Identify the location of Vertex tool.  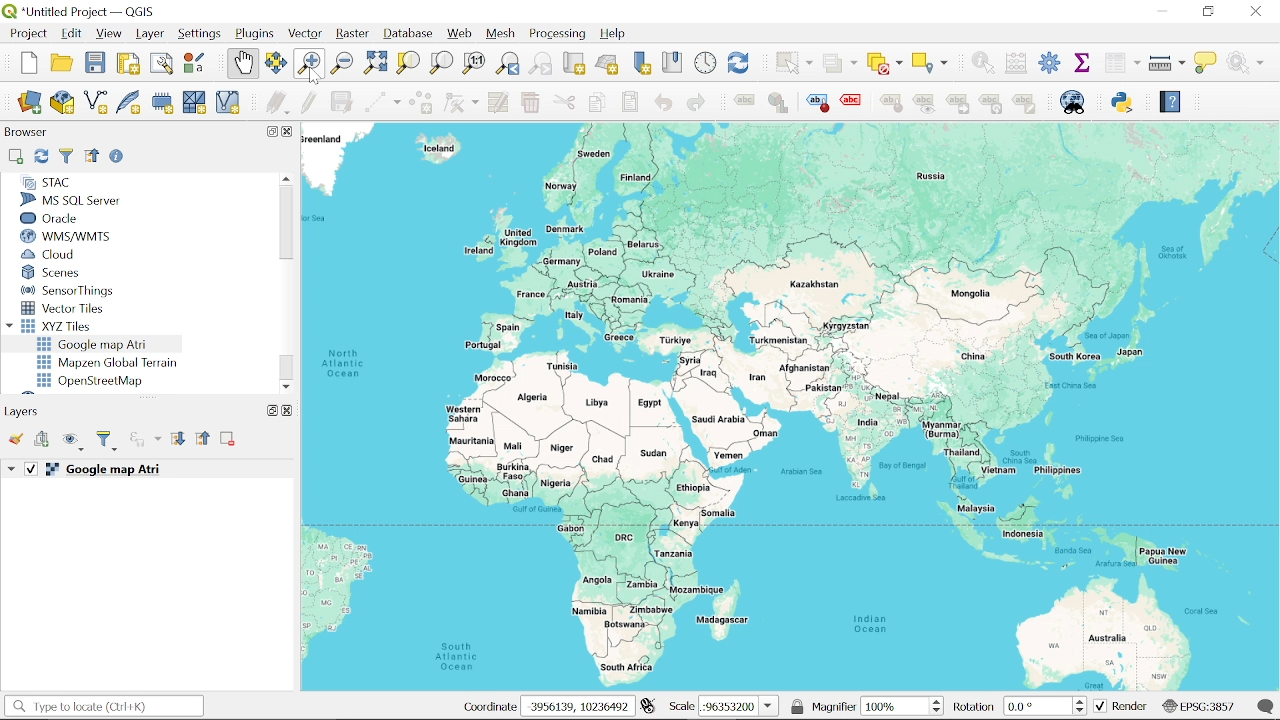
(461, 104).